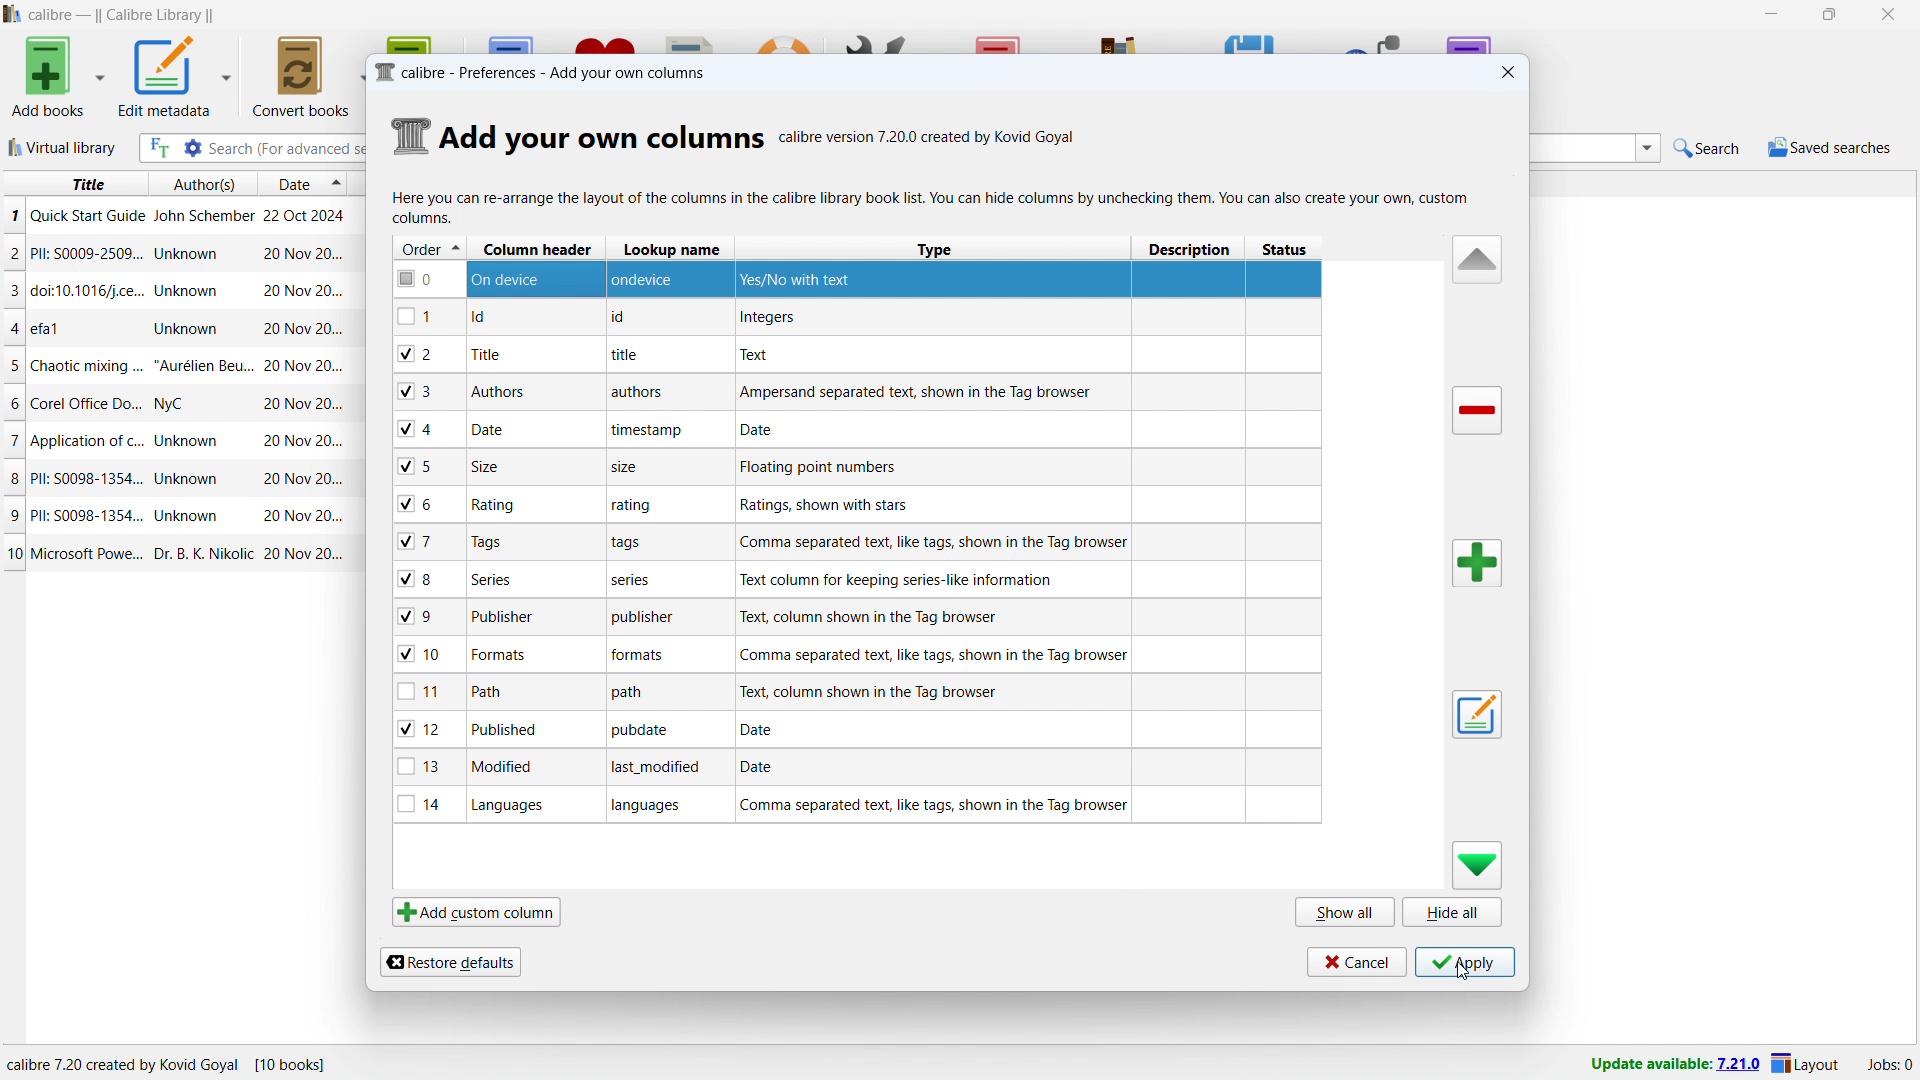  Describe the element at coordinates (854, 542) in the screenshot. I see `v. 7 Tags tags ‘Comma separated text, like tags, shown in the Tag browser` at that location.